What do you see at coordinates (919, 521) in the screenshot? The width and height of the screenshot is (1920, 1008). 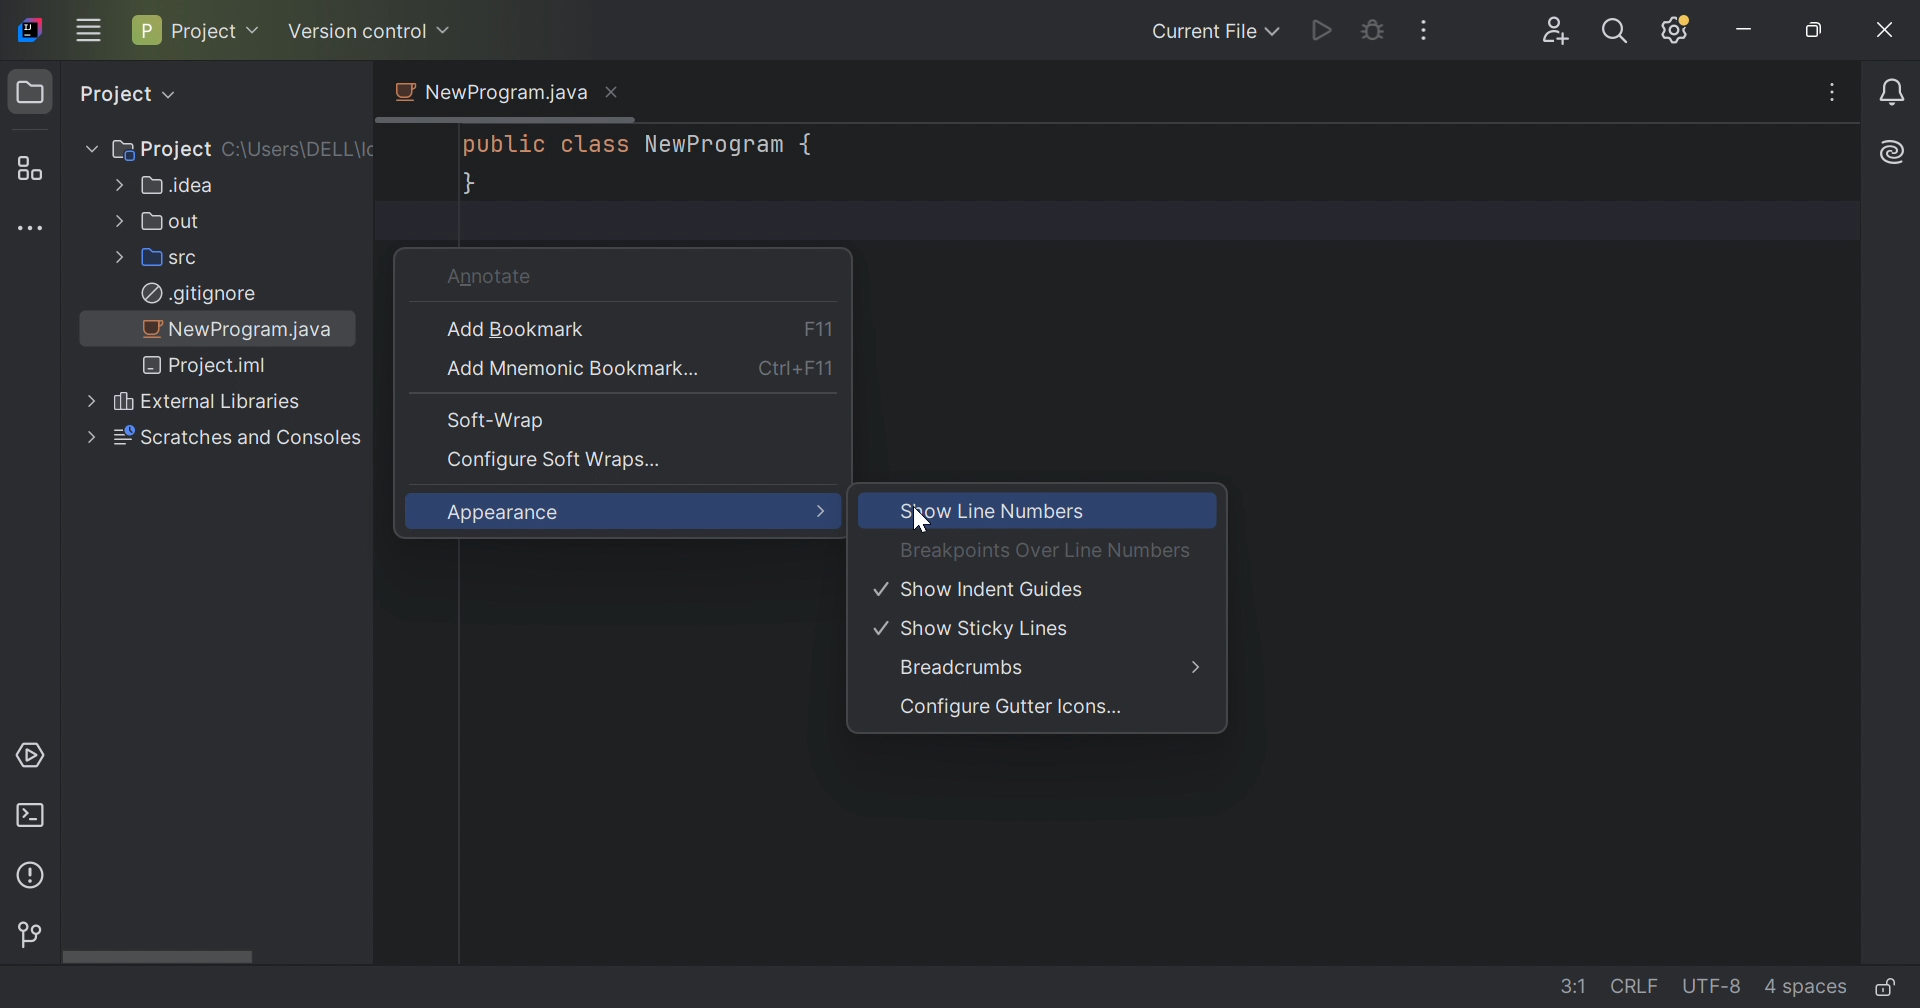 I see `Cursor` at bounding box center [919, 521].